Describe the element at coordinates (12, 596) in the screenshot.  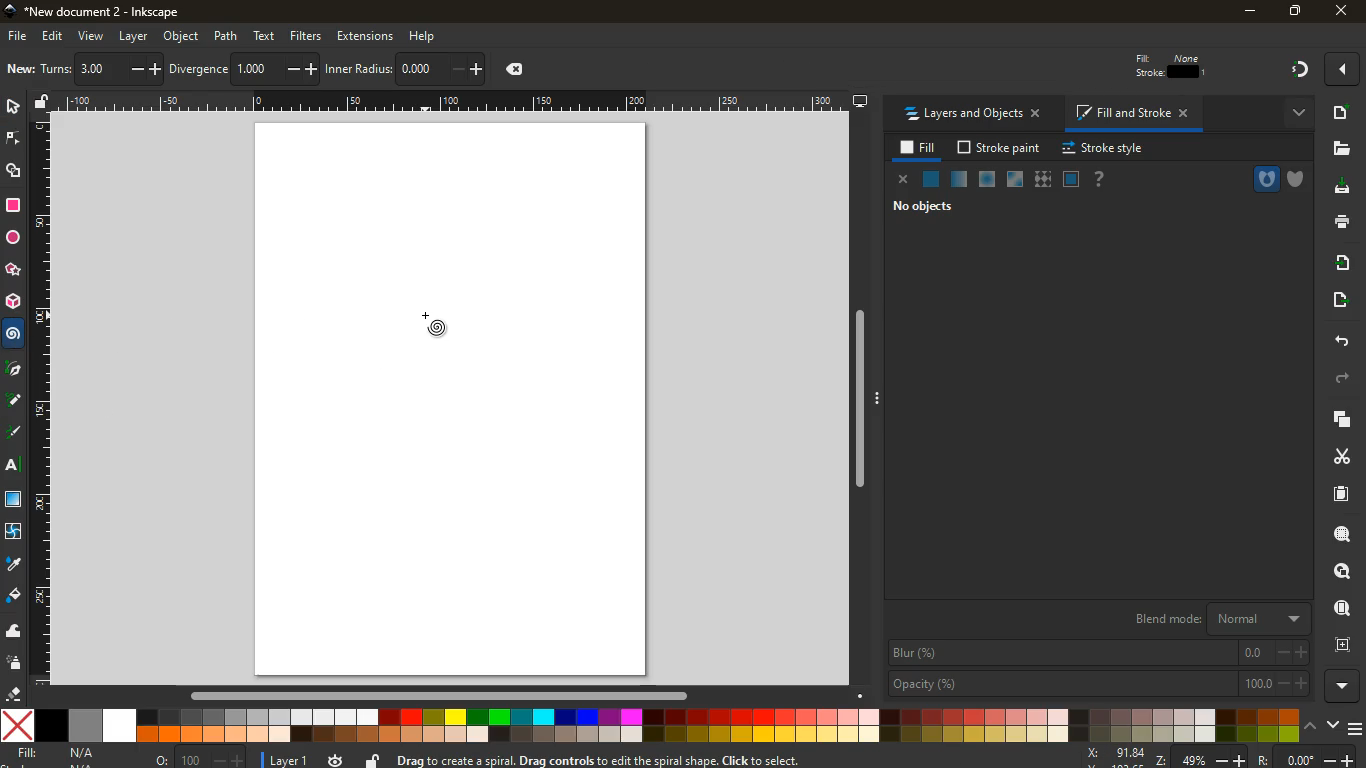
I see `fill` at that location.